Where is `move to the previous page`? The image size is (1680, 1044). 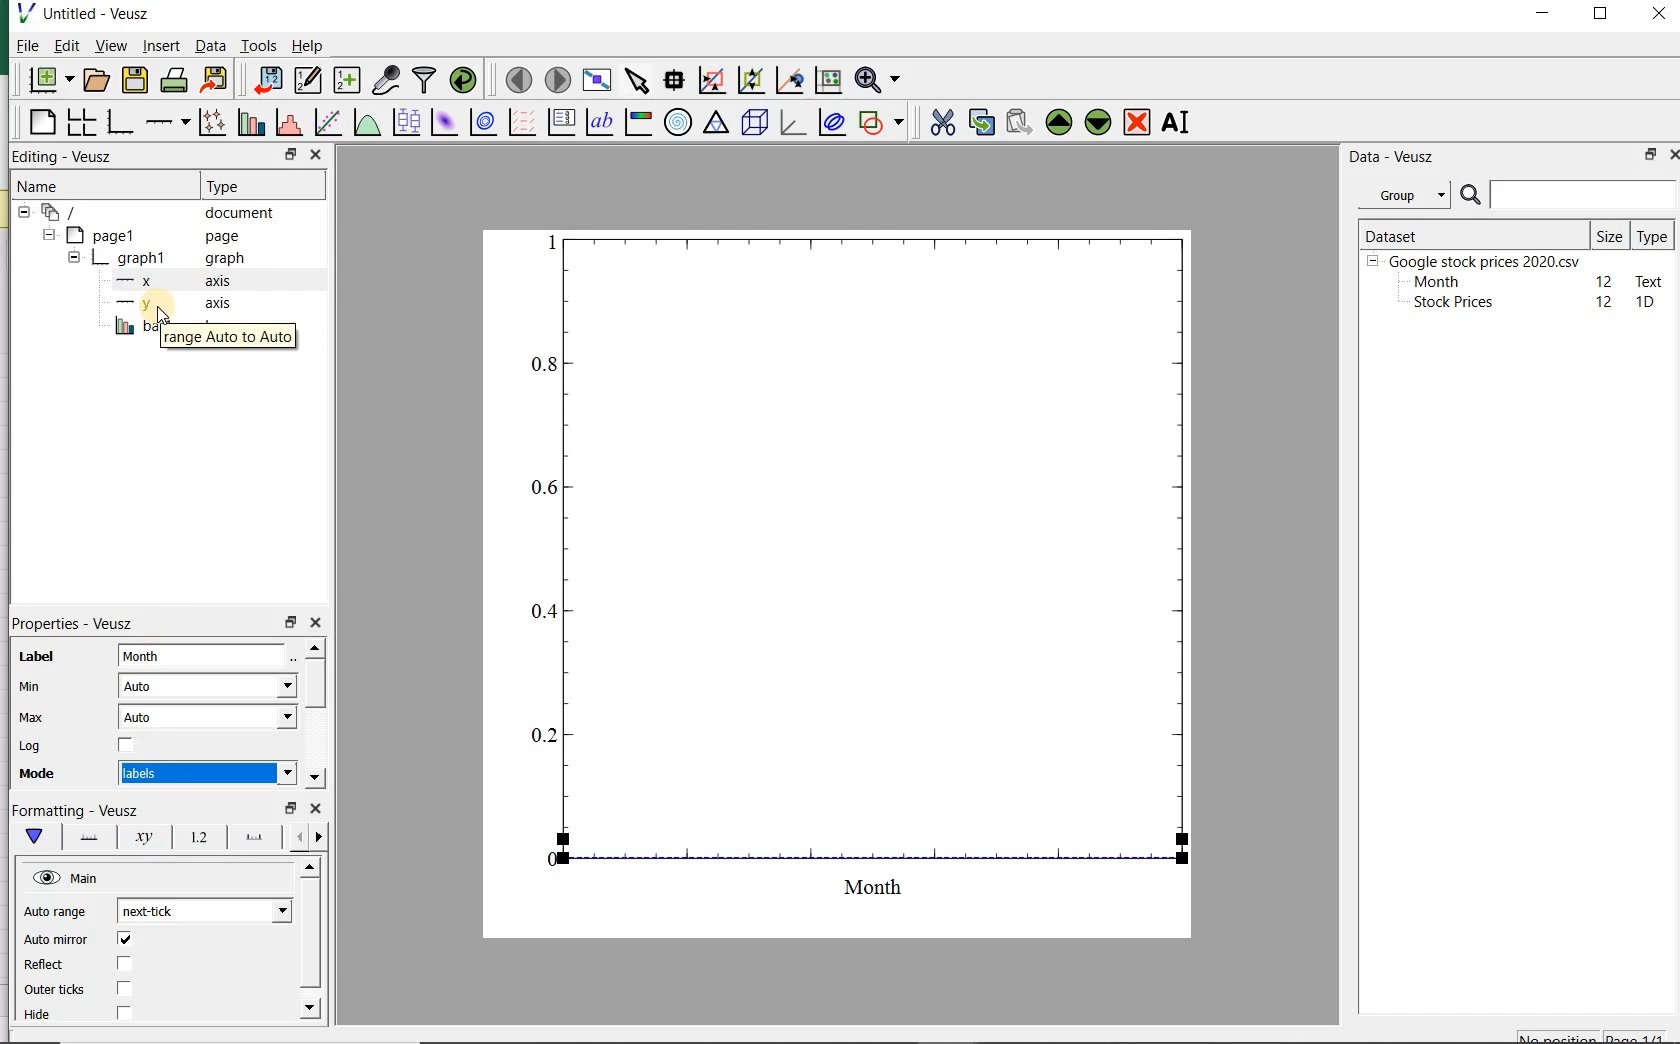 move to the previous page is located at coordinates (516, 78).